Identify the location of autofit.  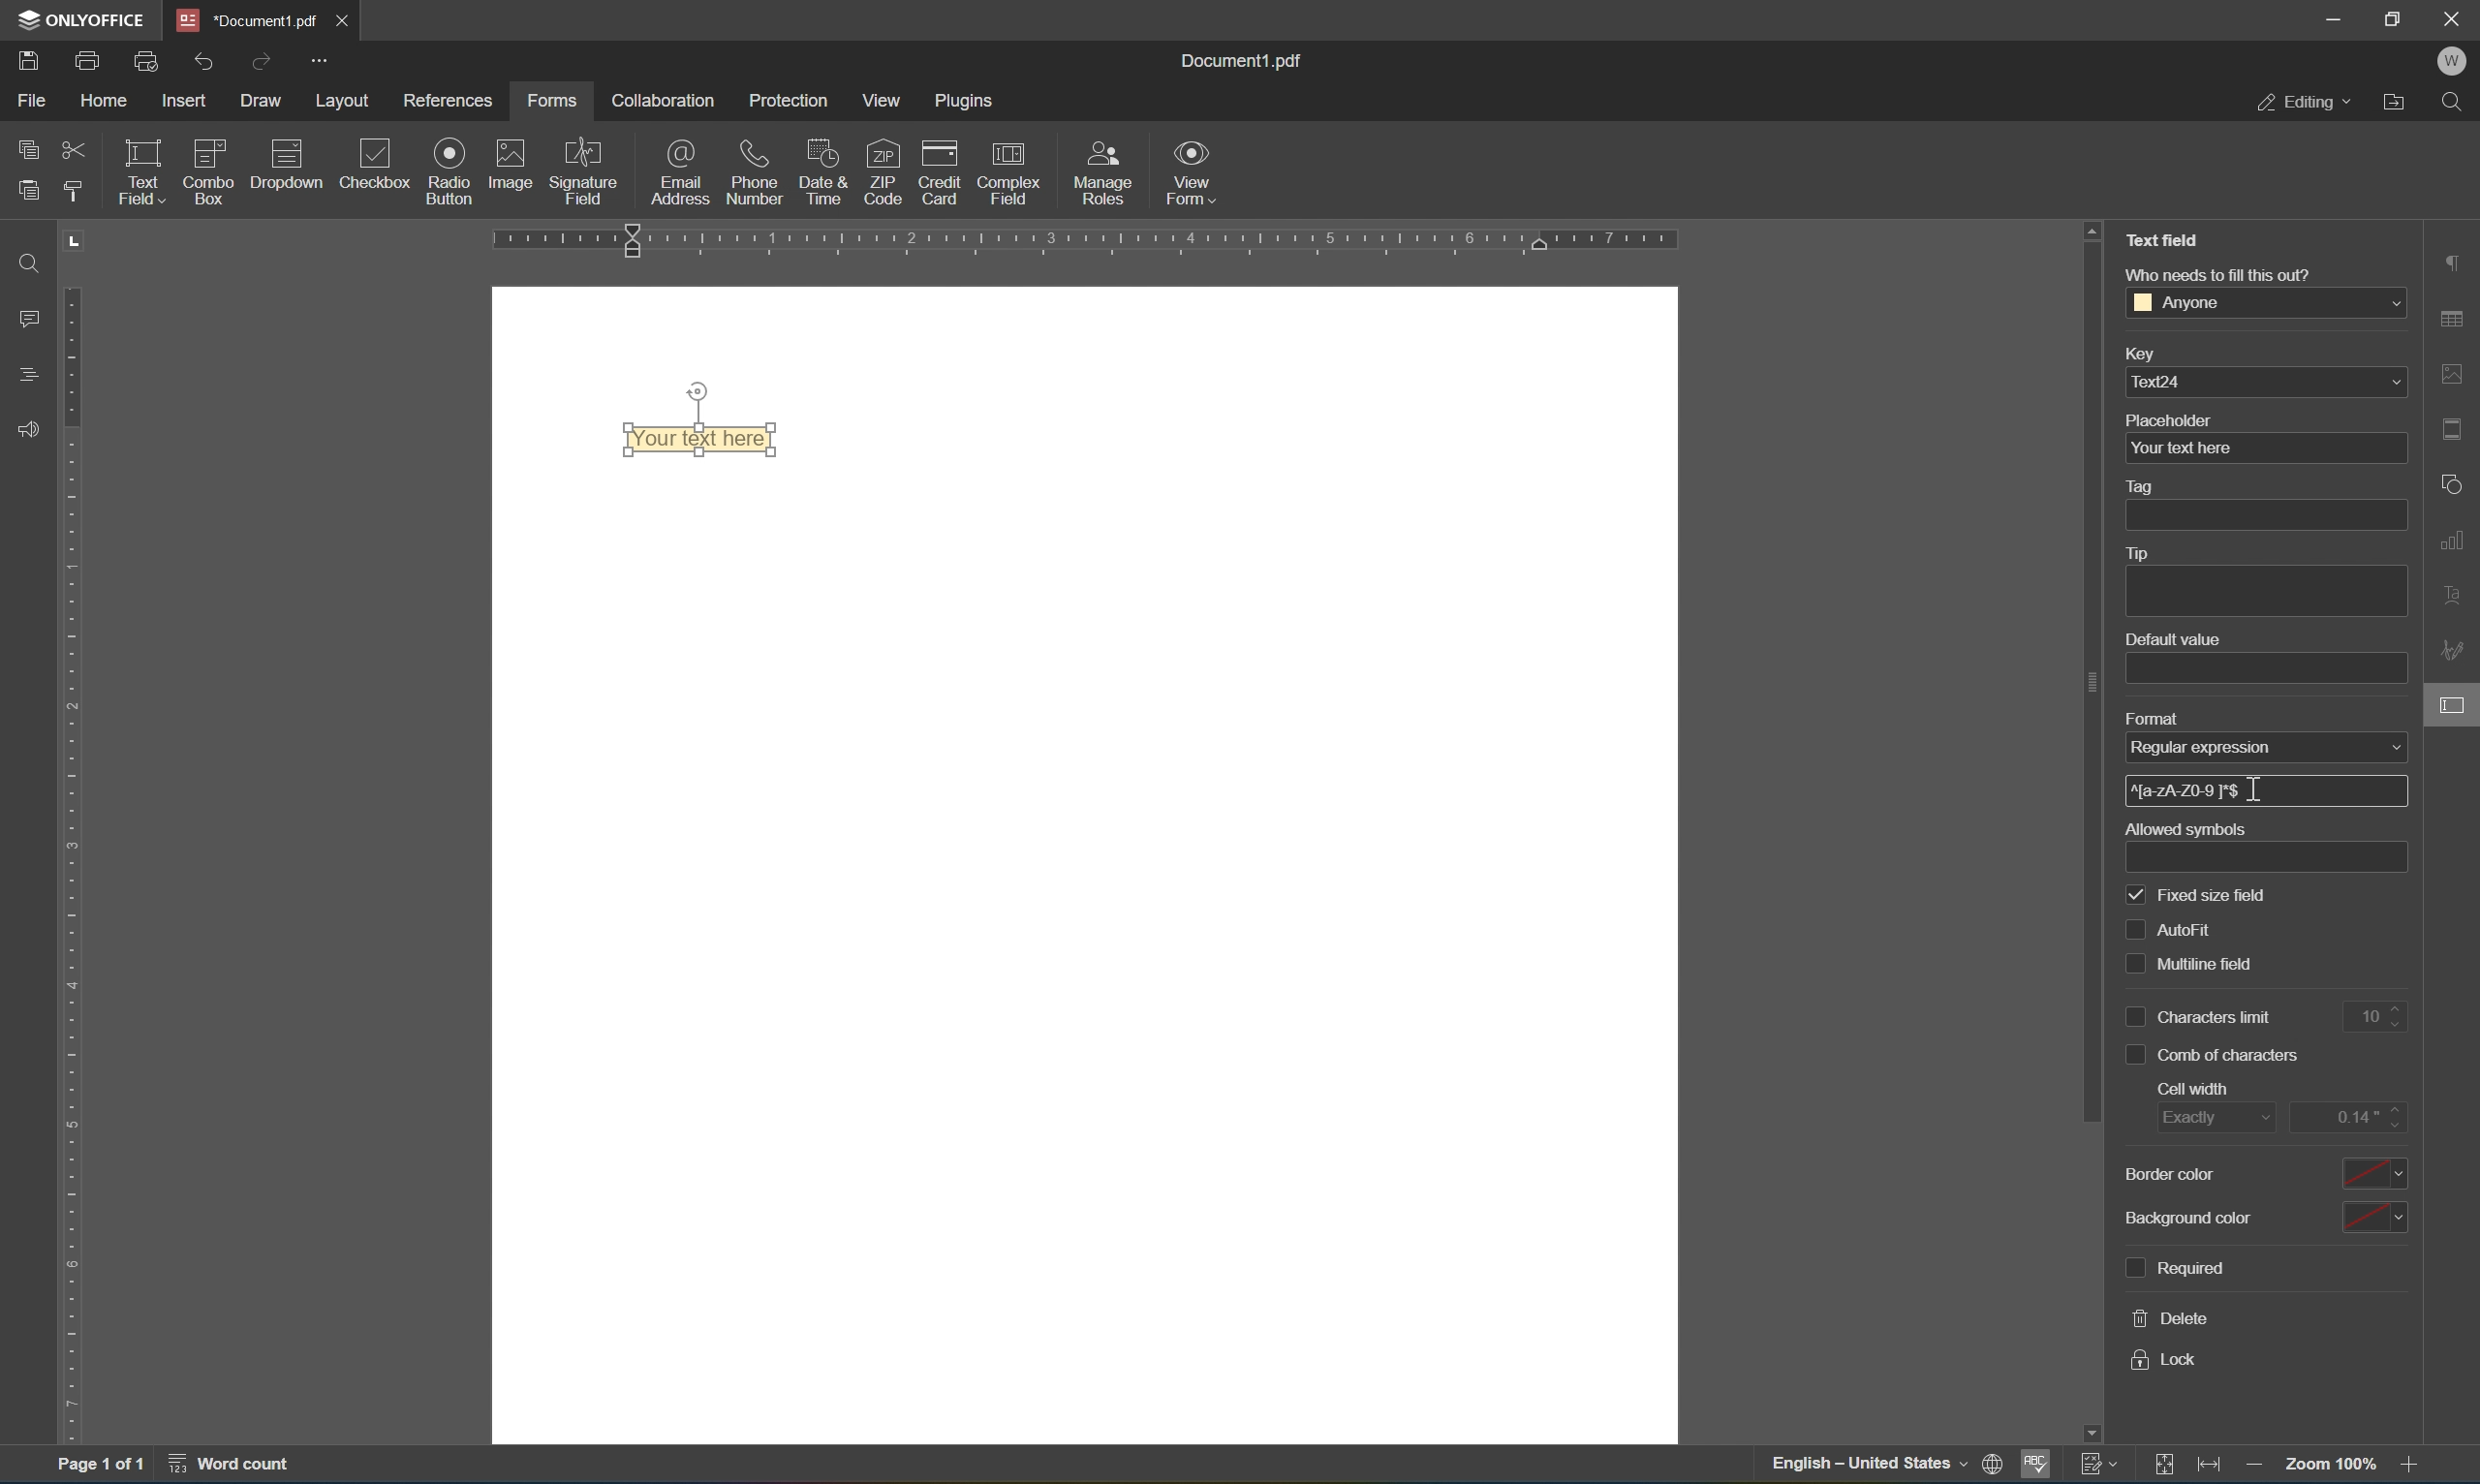
(2177, 930).